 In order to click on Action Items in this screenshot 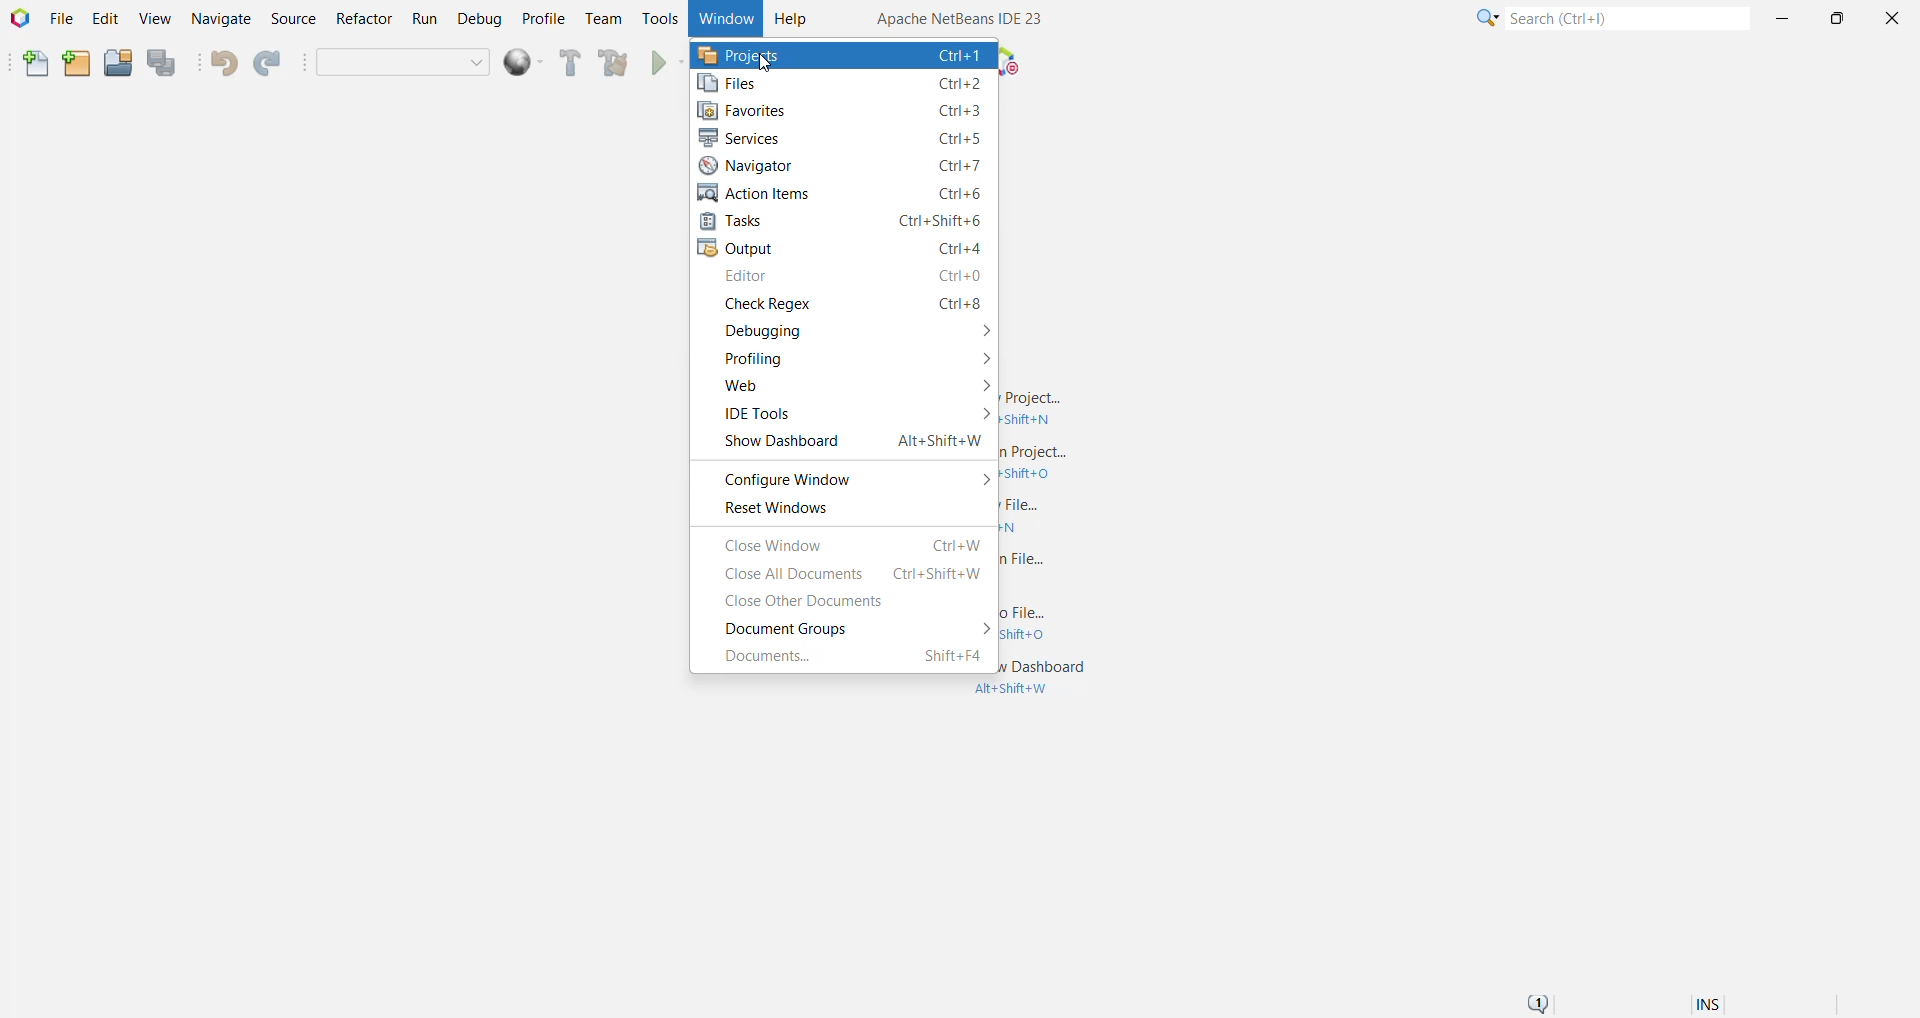, I will do `click(842, 193)`.